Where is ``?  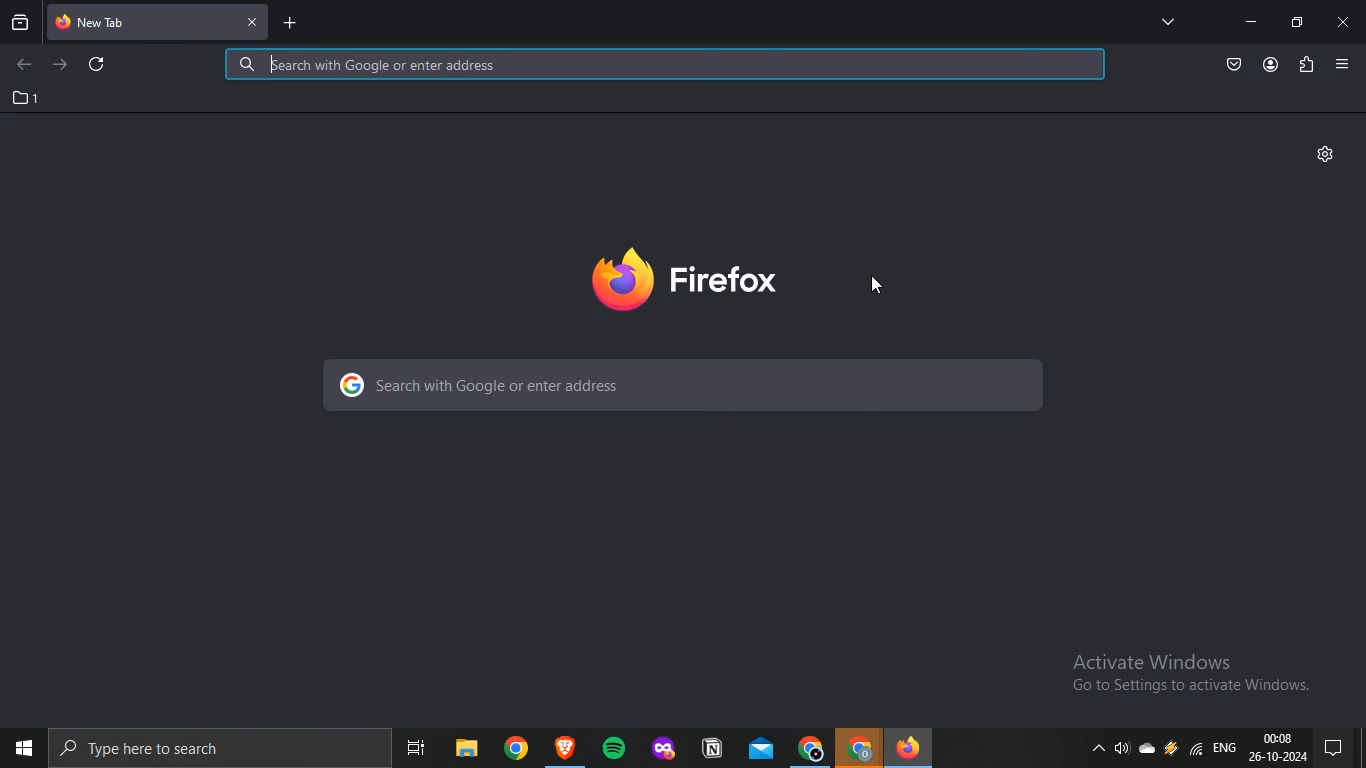
 is located at coordinates (515, 747).